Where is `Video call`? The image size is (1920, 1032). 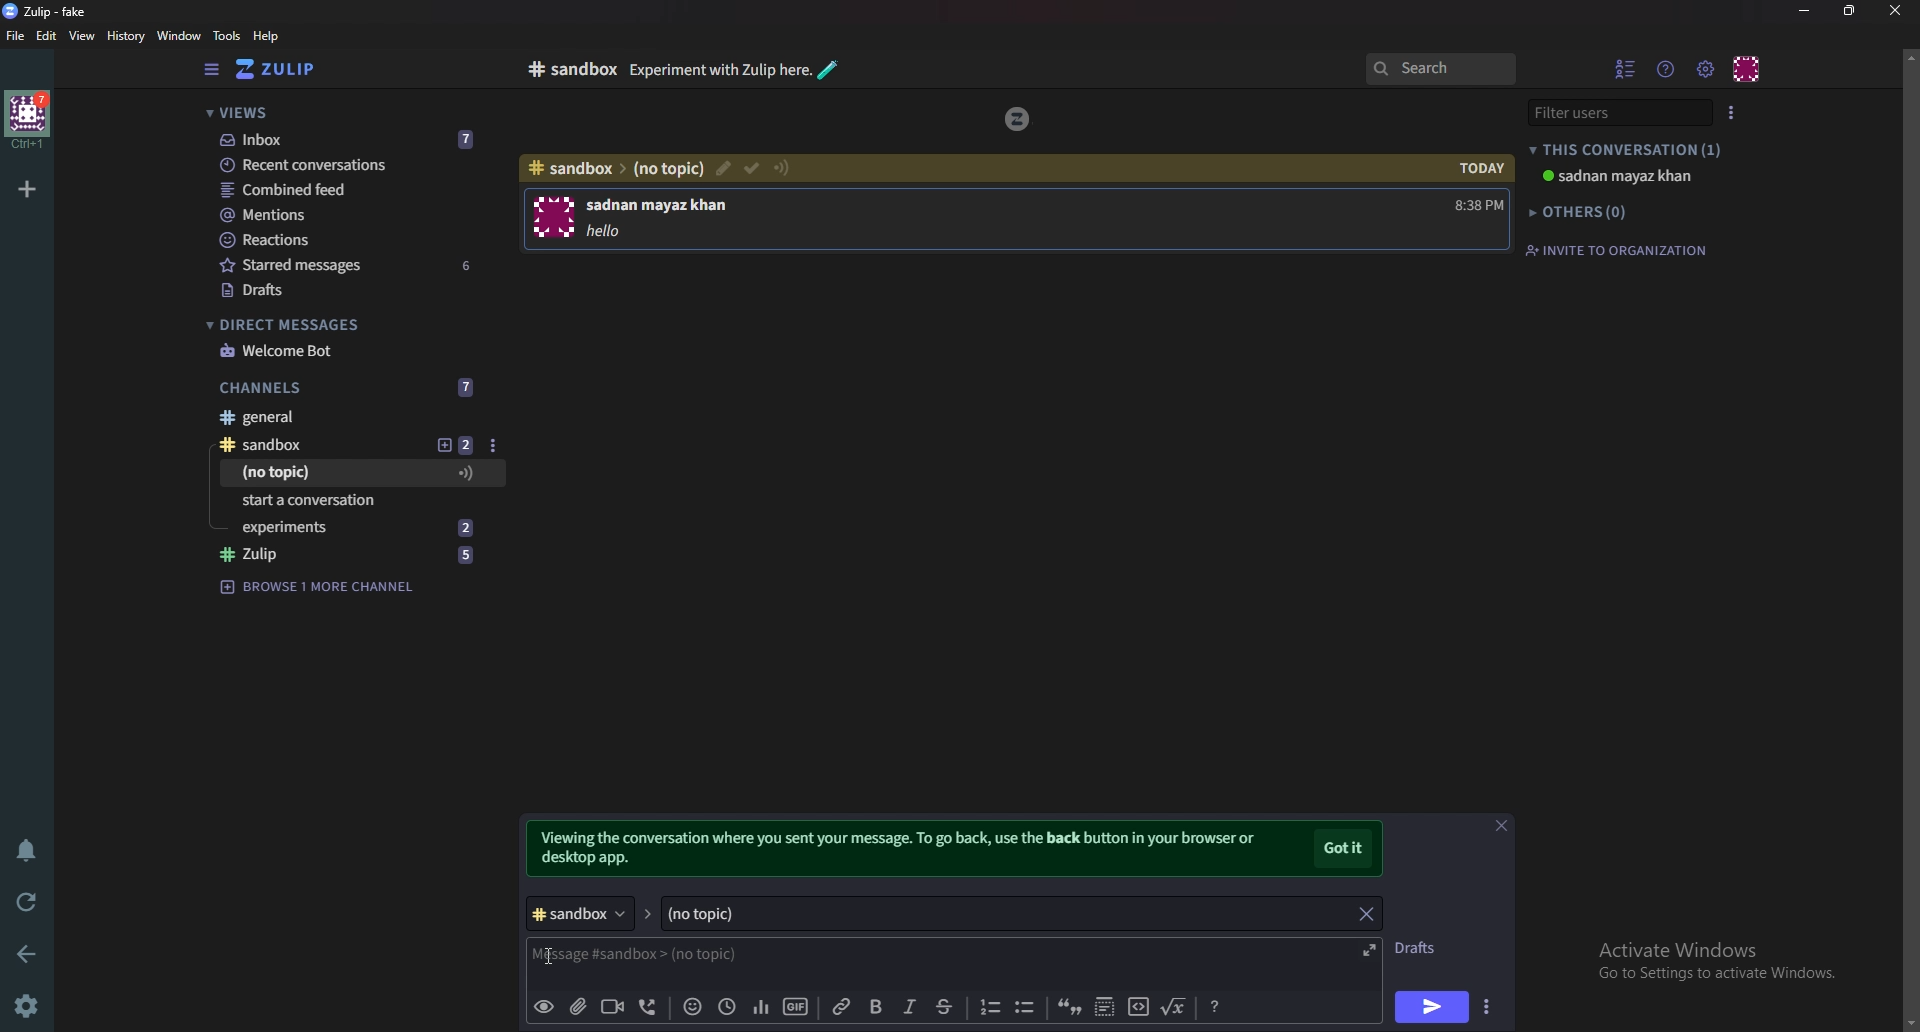
Video call is located at coordinates (615, 1006).